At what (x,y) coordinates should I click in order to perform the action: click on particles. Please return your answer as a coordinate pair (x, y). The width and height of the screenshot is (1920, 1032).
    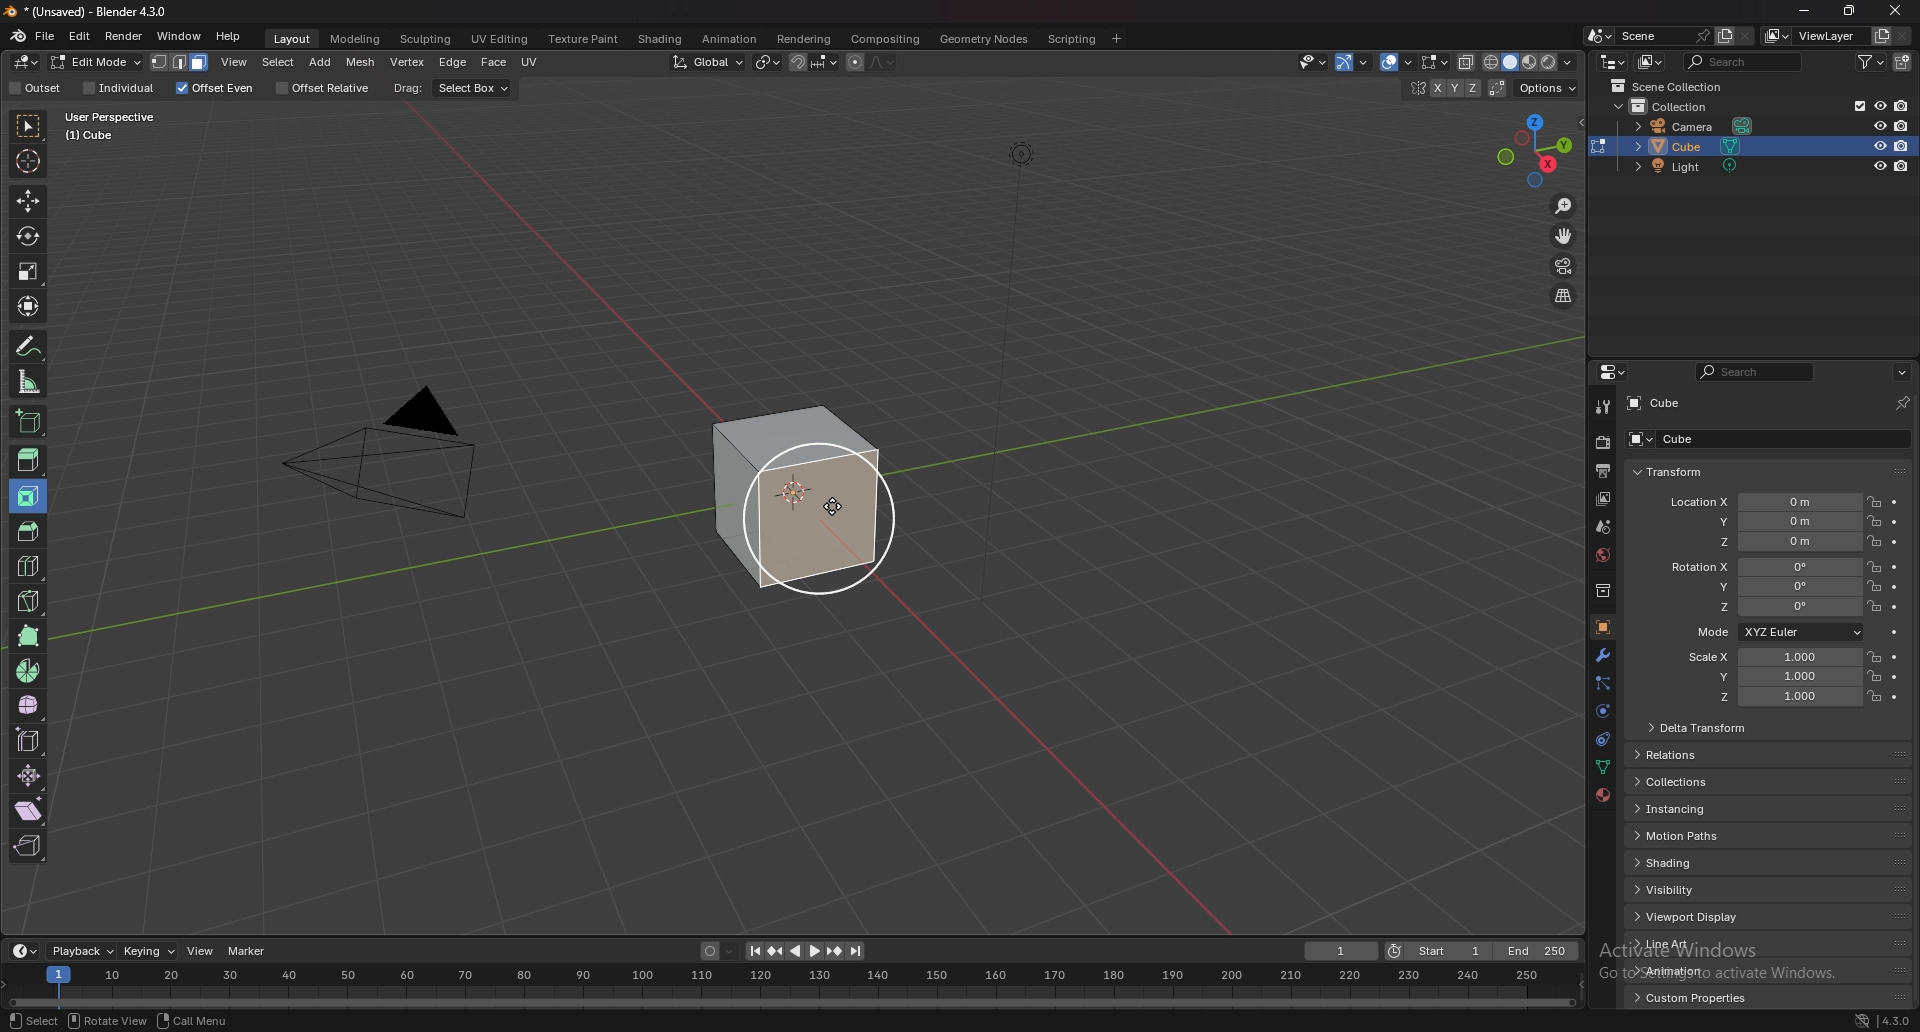
    Looking at the image, I should click on (1601, 685).